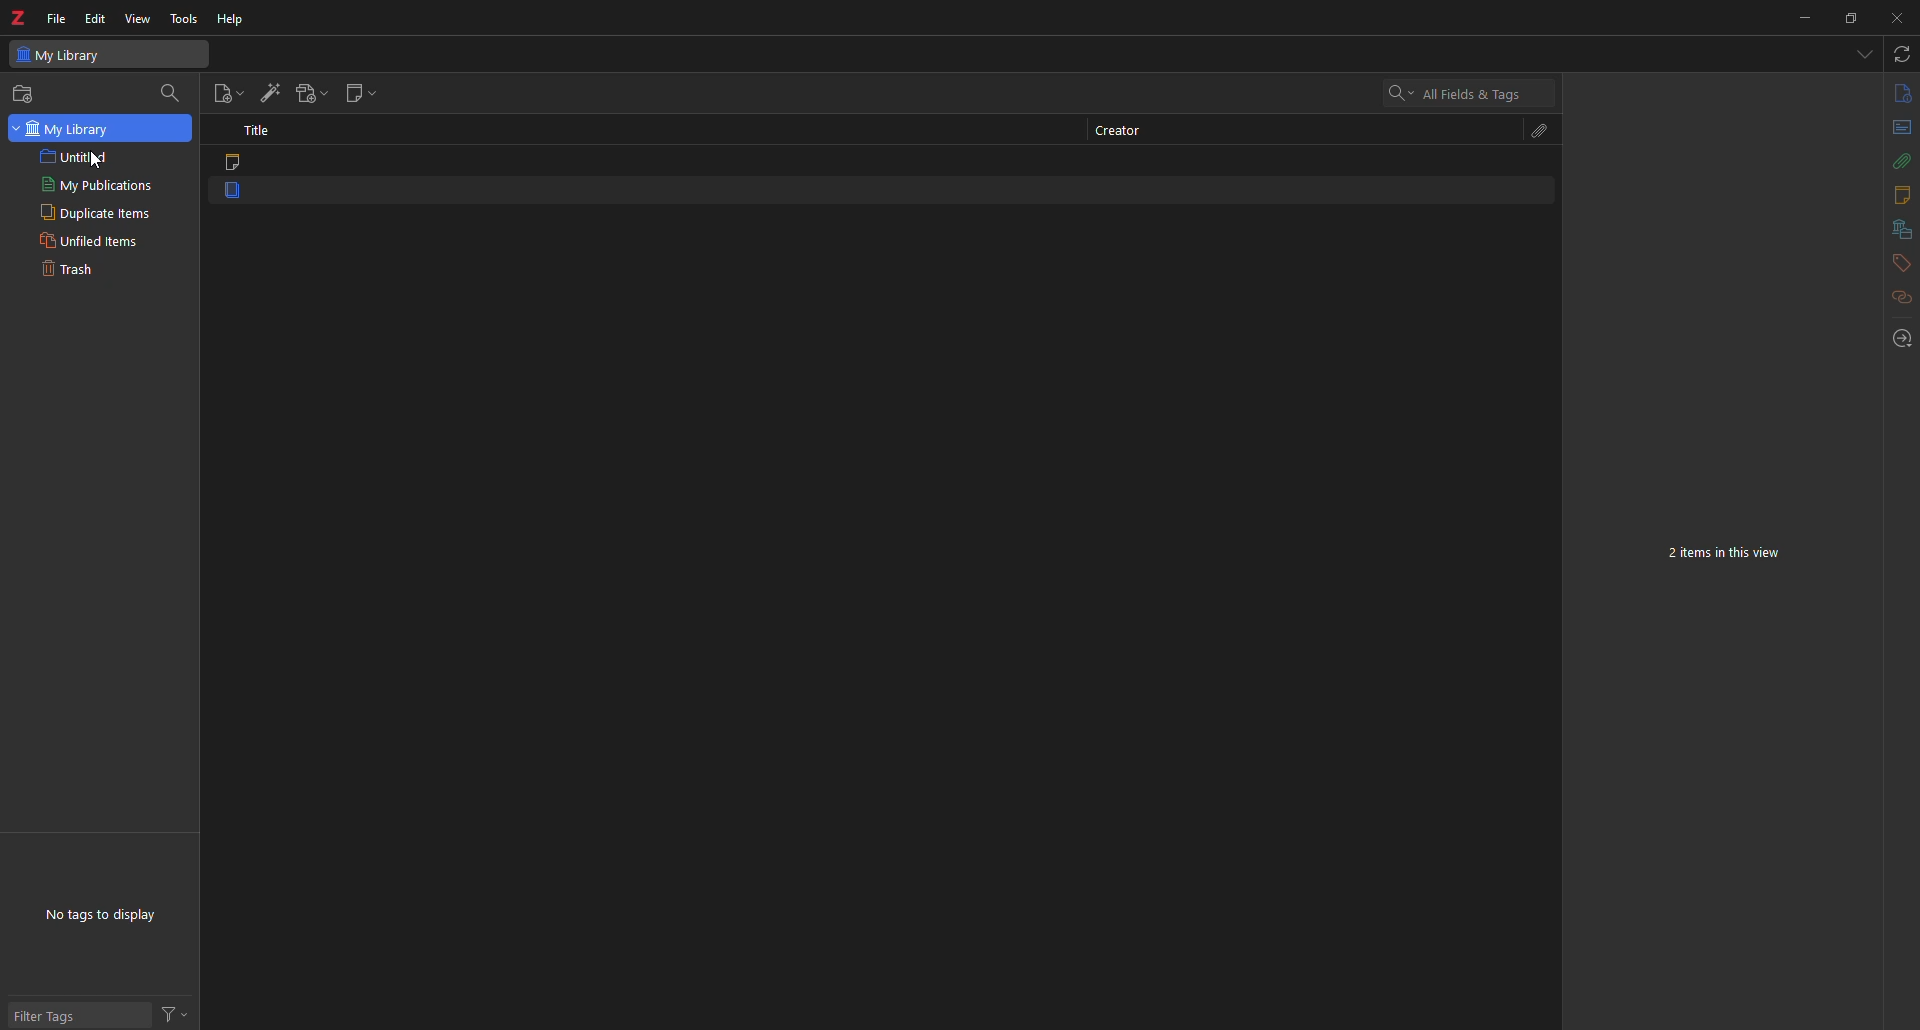  What do you see at coordinates (1901, 93) in the screenshot?
I see `info` at bounding box center [1901, 93].